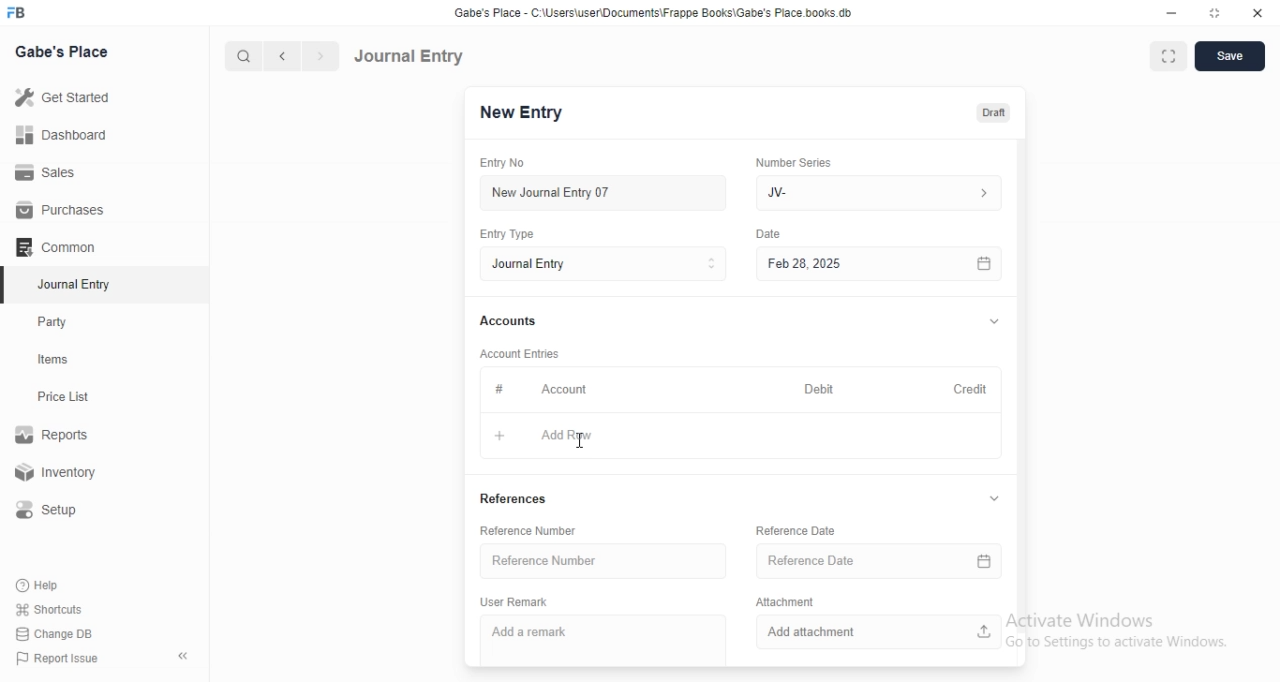 This screenshot has height=682, width=1280. I want to click on References, so click(520, 498).